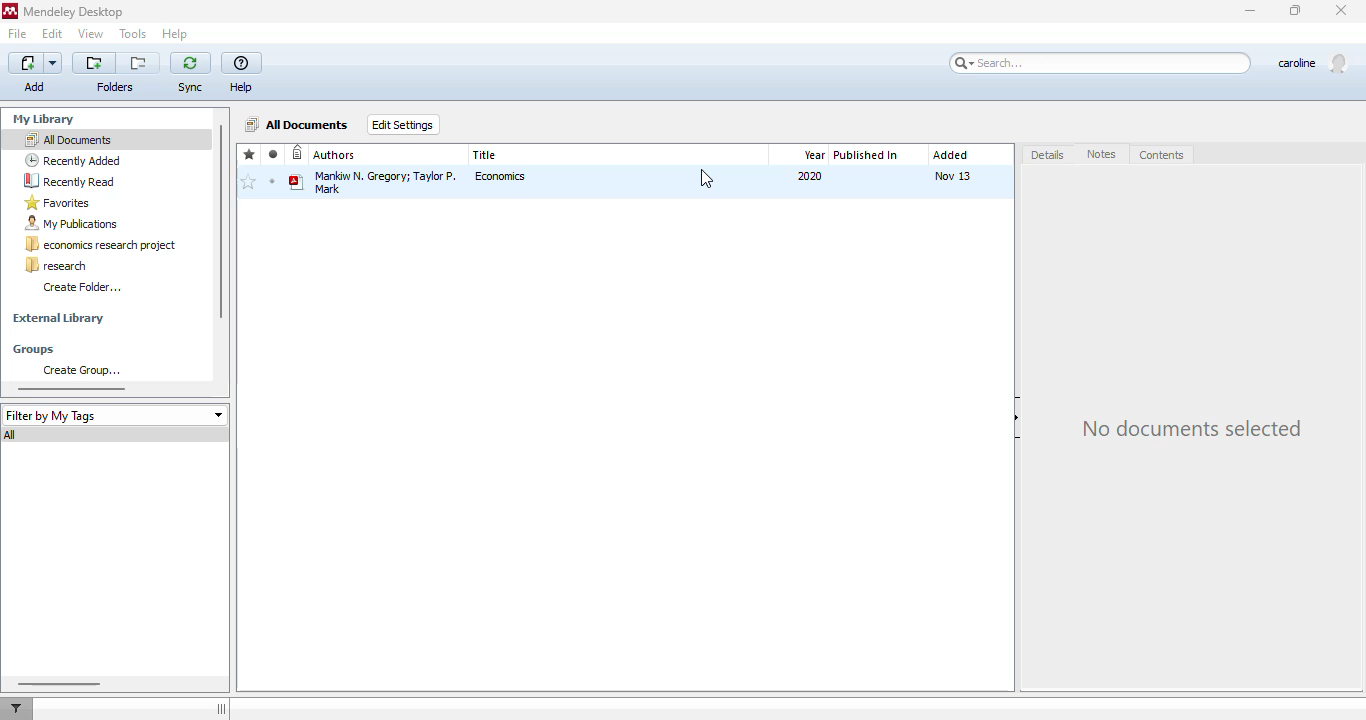  I want to click on groups, so click(34, 350).